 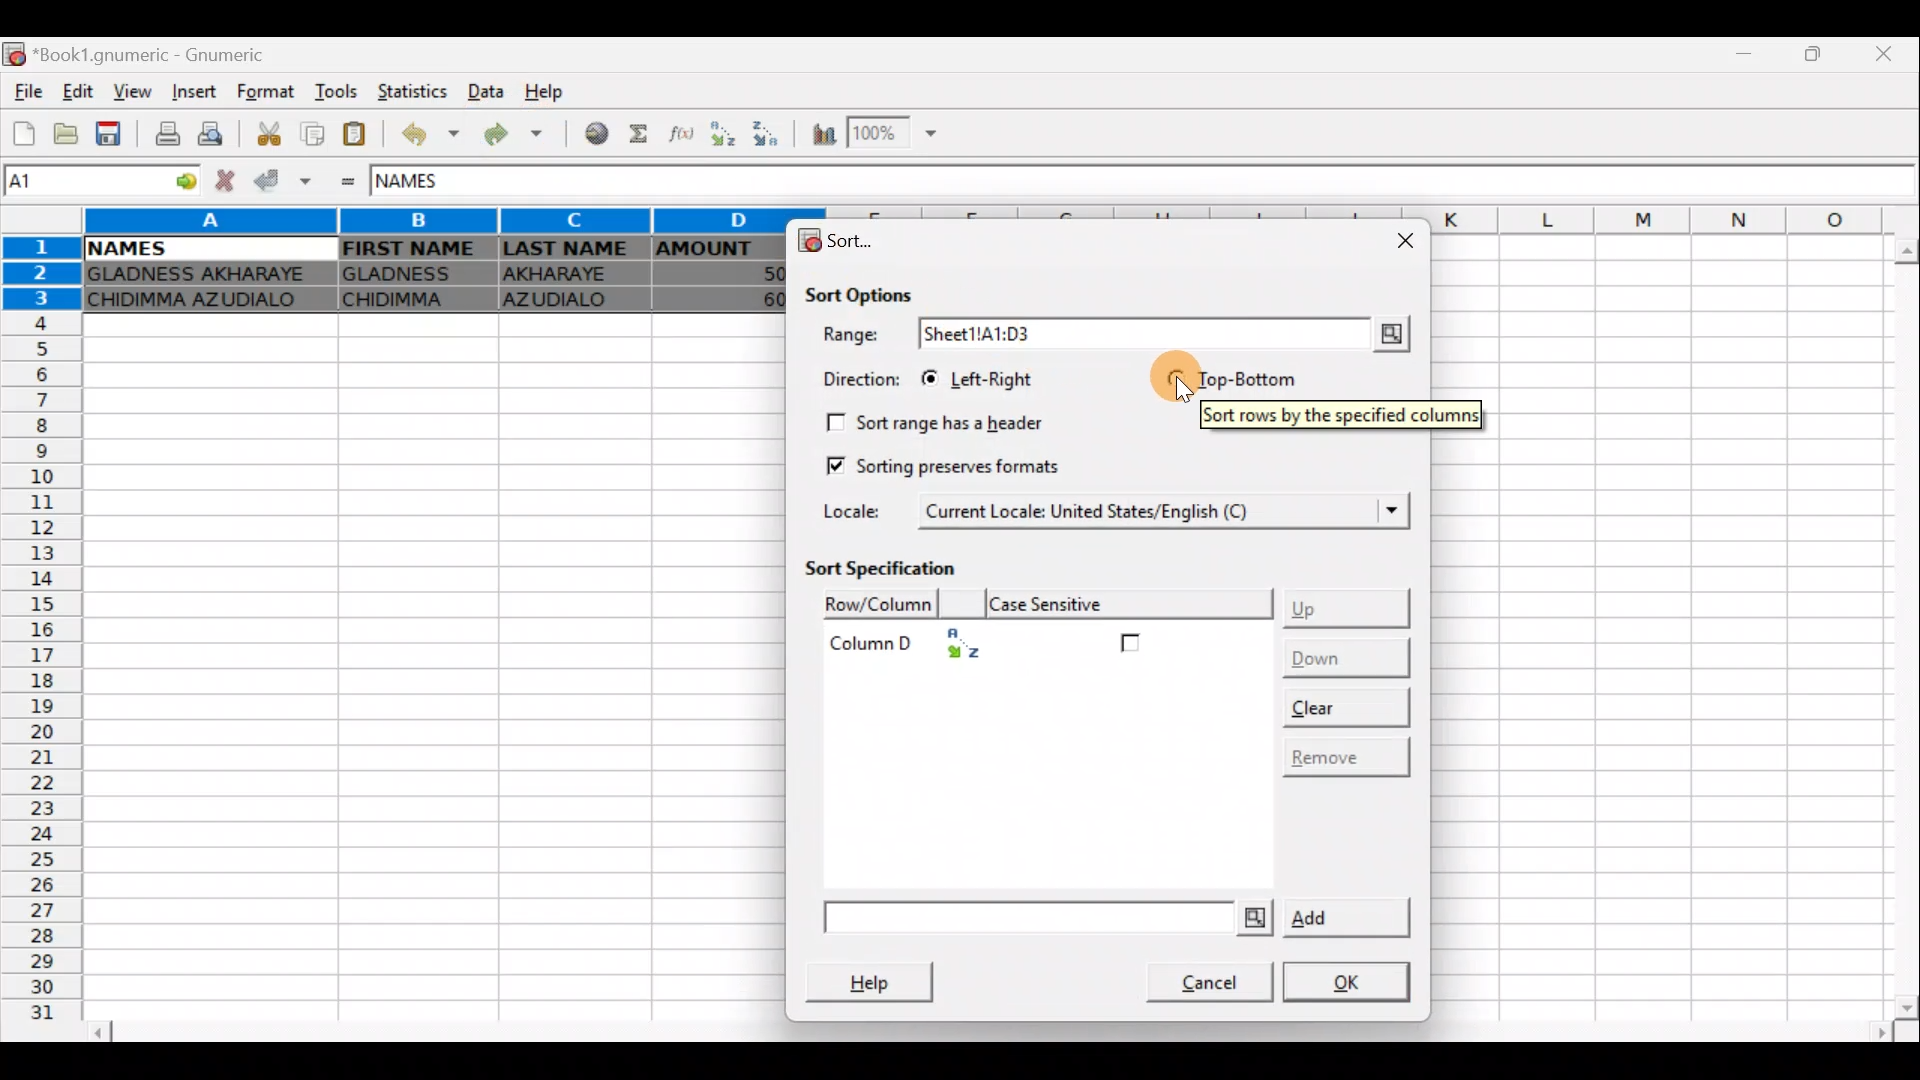 What do you see at coordinates (900, 567) in the screenshot?
I see `Sort specification` at bounding box center [900, 567].